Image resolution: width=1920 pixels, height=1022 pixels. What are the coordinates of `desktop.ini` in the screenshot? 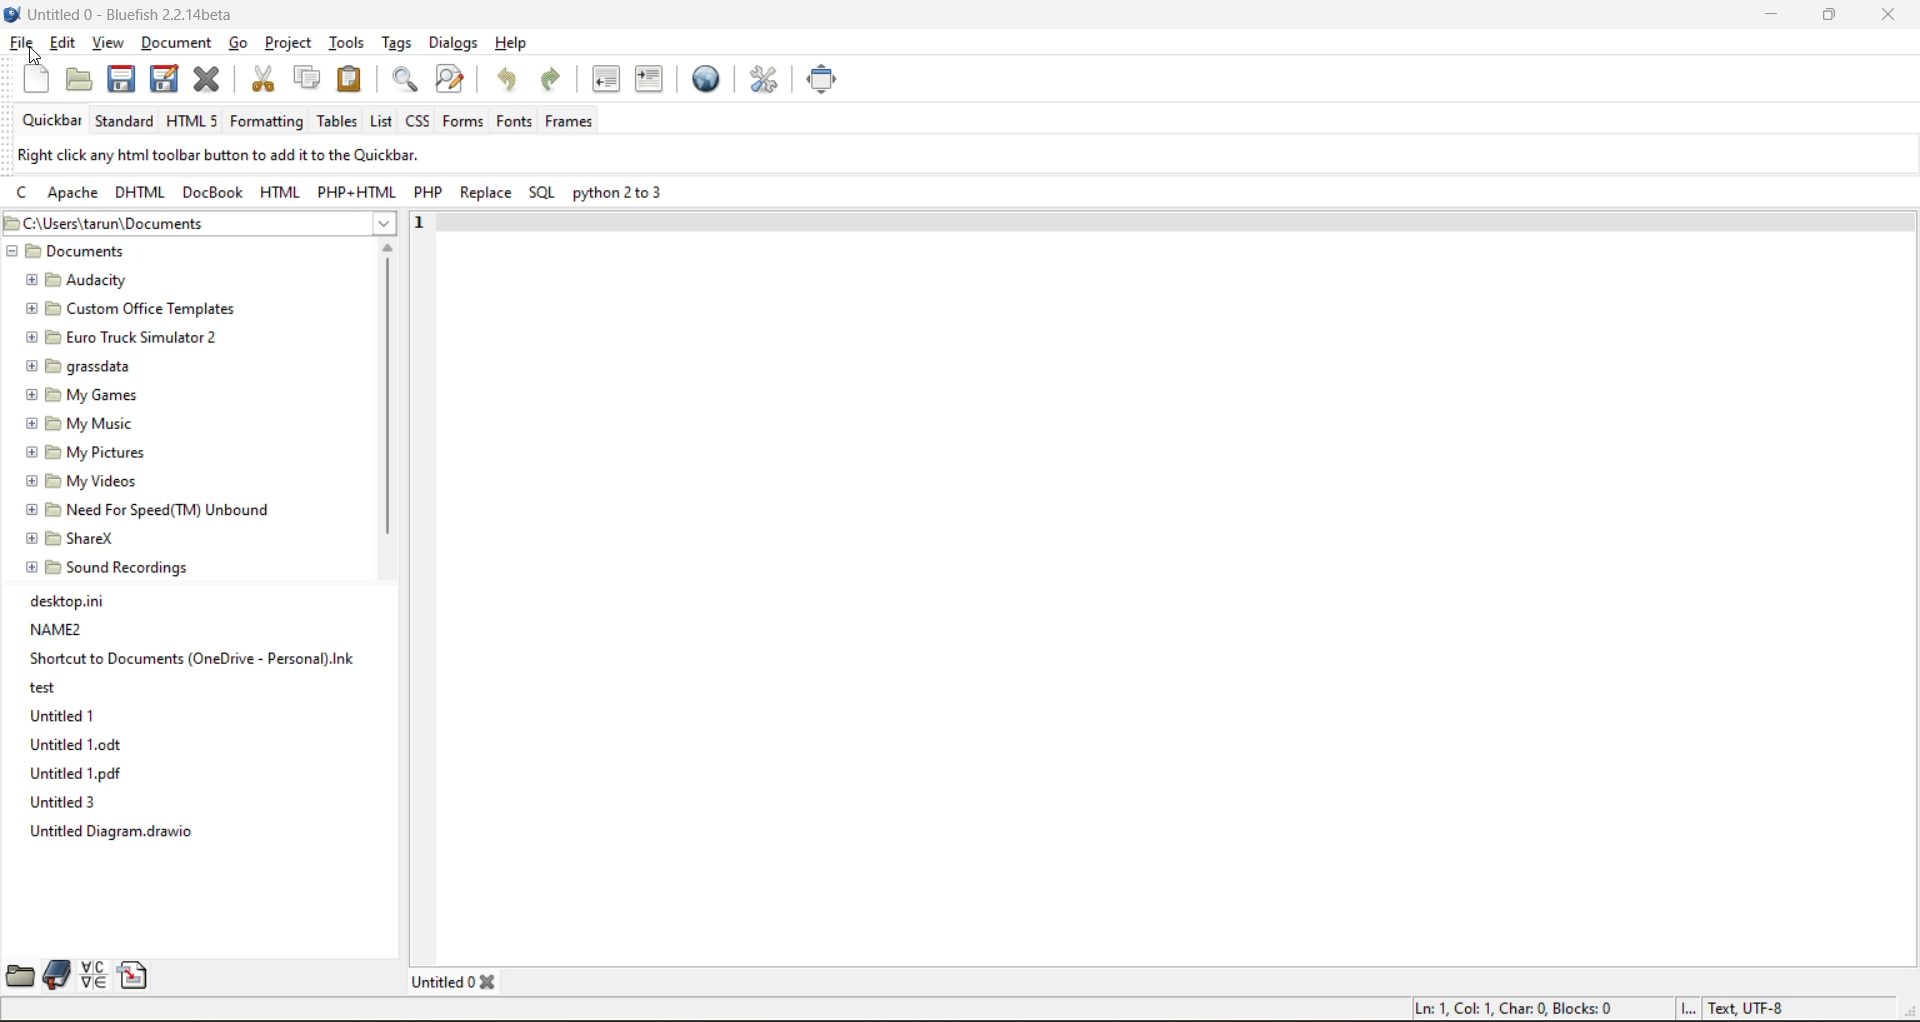 It's located at (72, 599).